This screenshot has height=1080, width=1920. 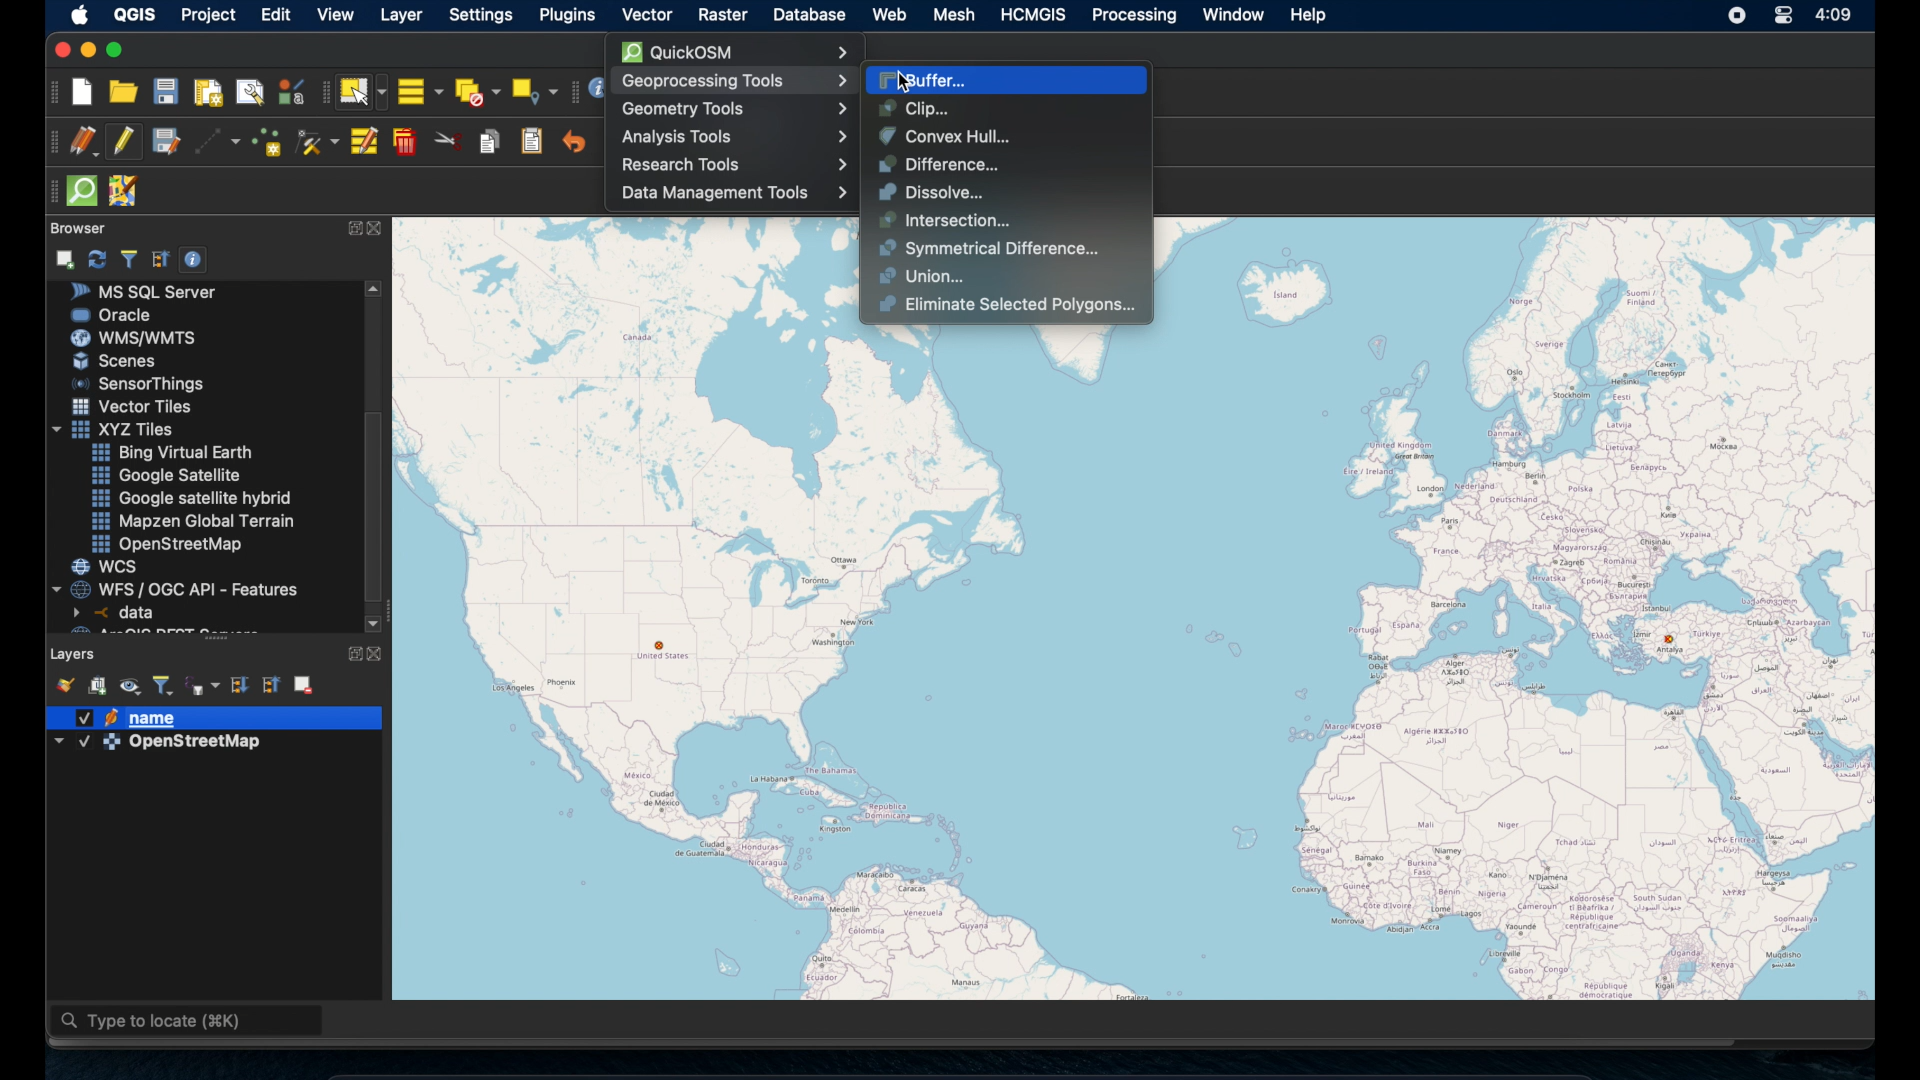 I want to click on type to locate, so click(x=189, y=1023).